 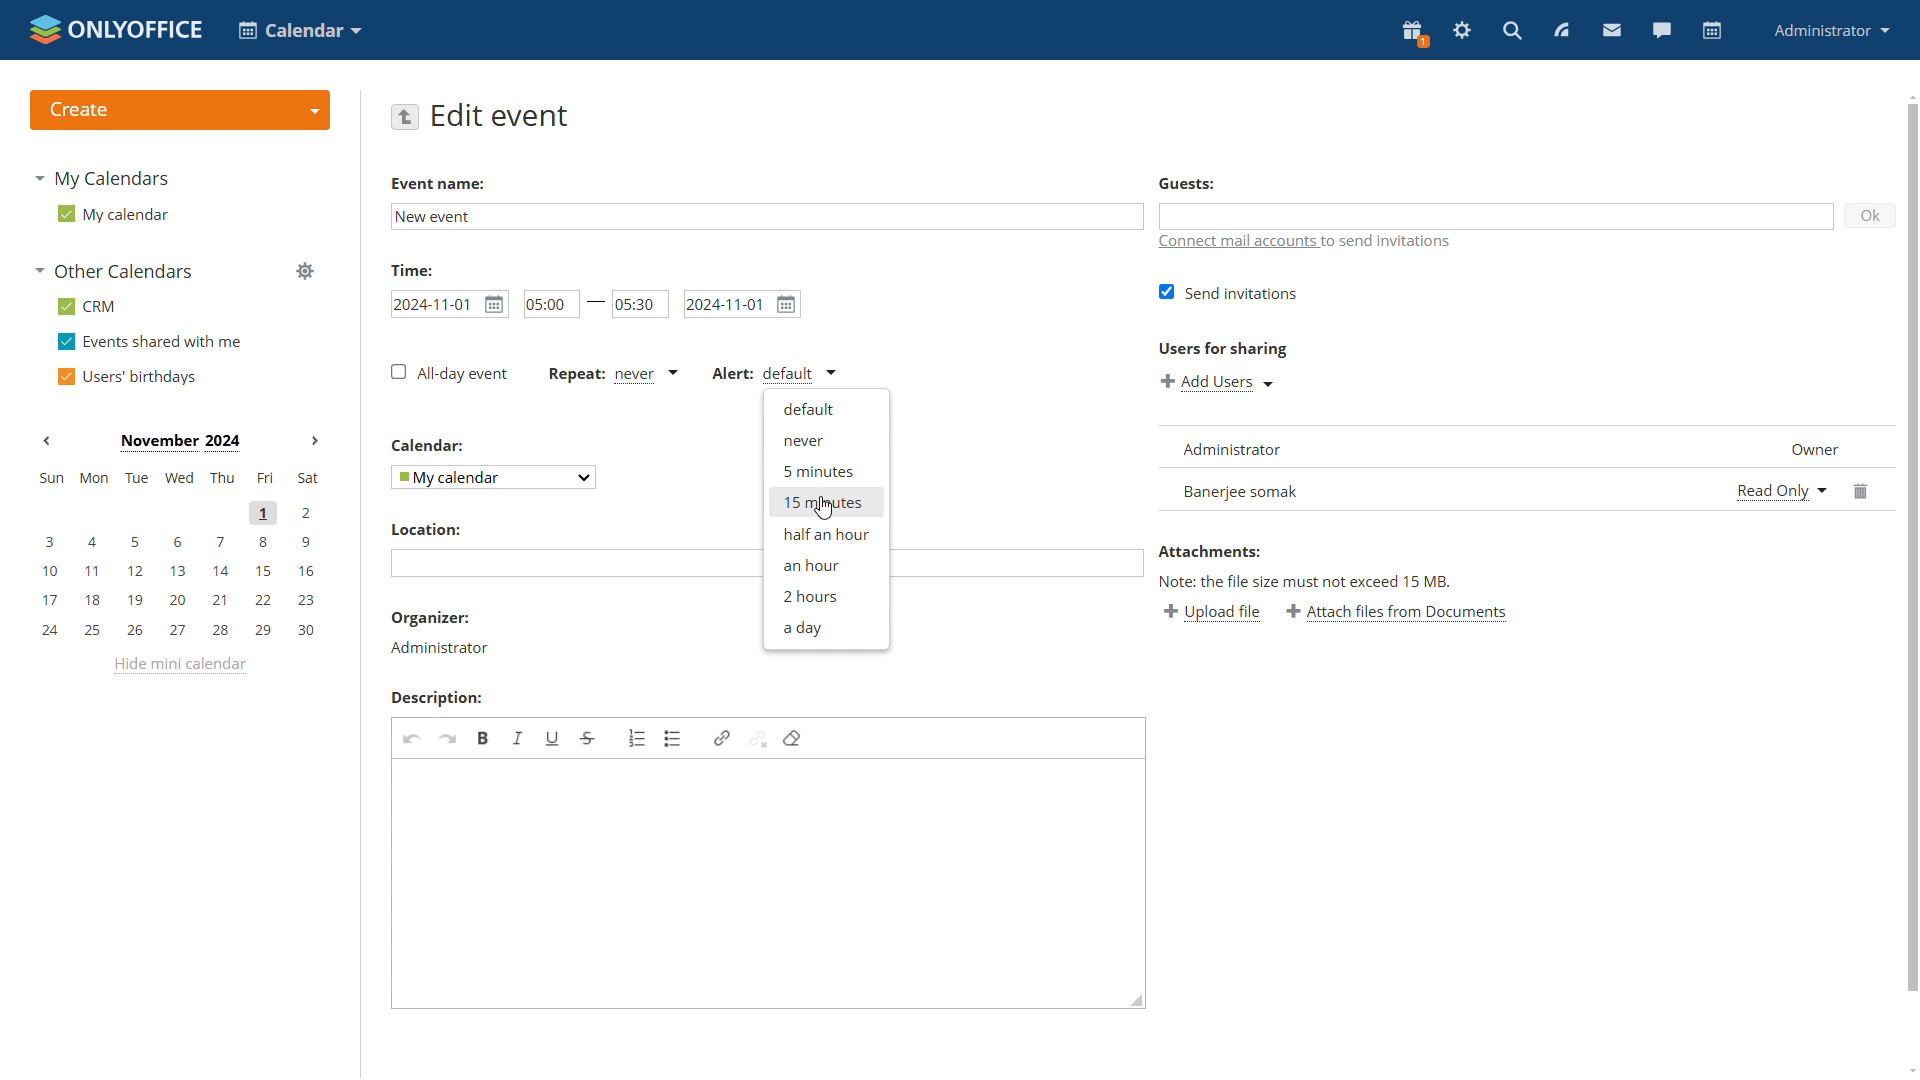 What do you see at coordinates (1913, 546) in the screenshot?
I see `scrollbar` at bounding box center [1913, 546].